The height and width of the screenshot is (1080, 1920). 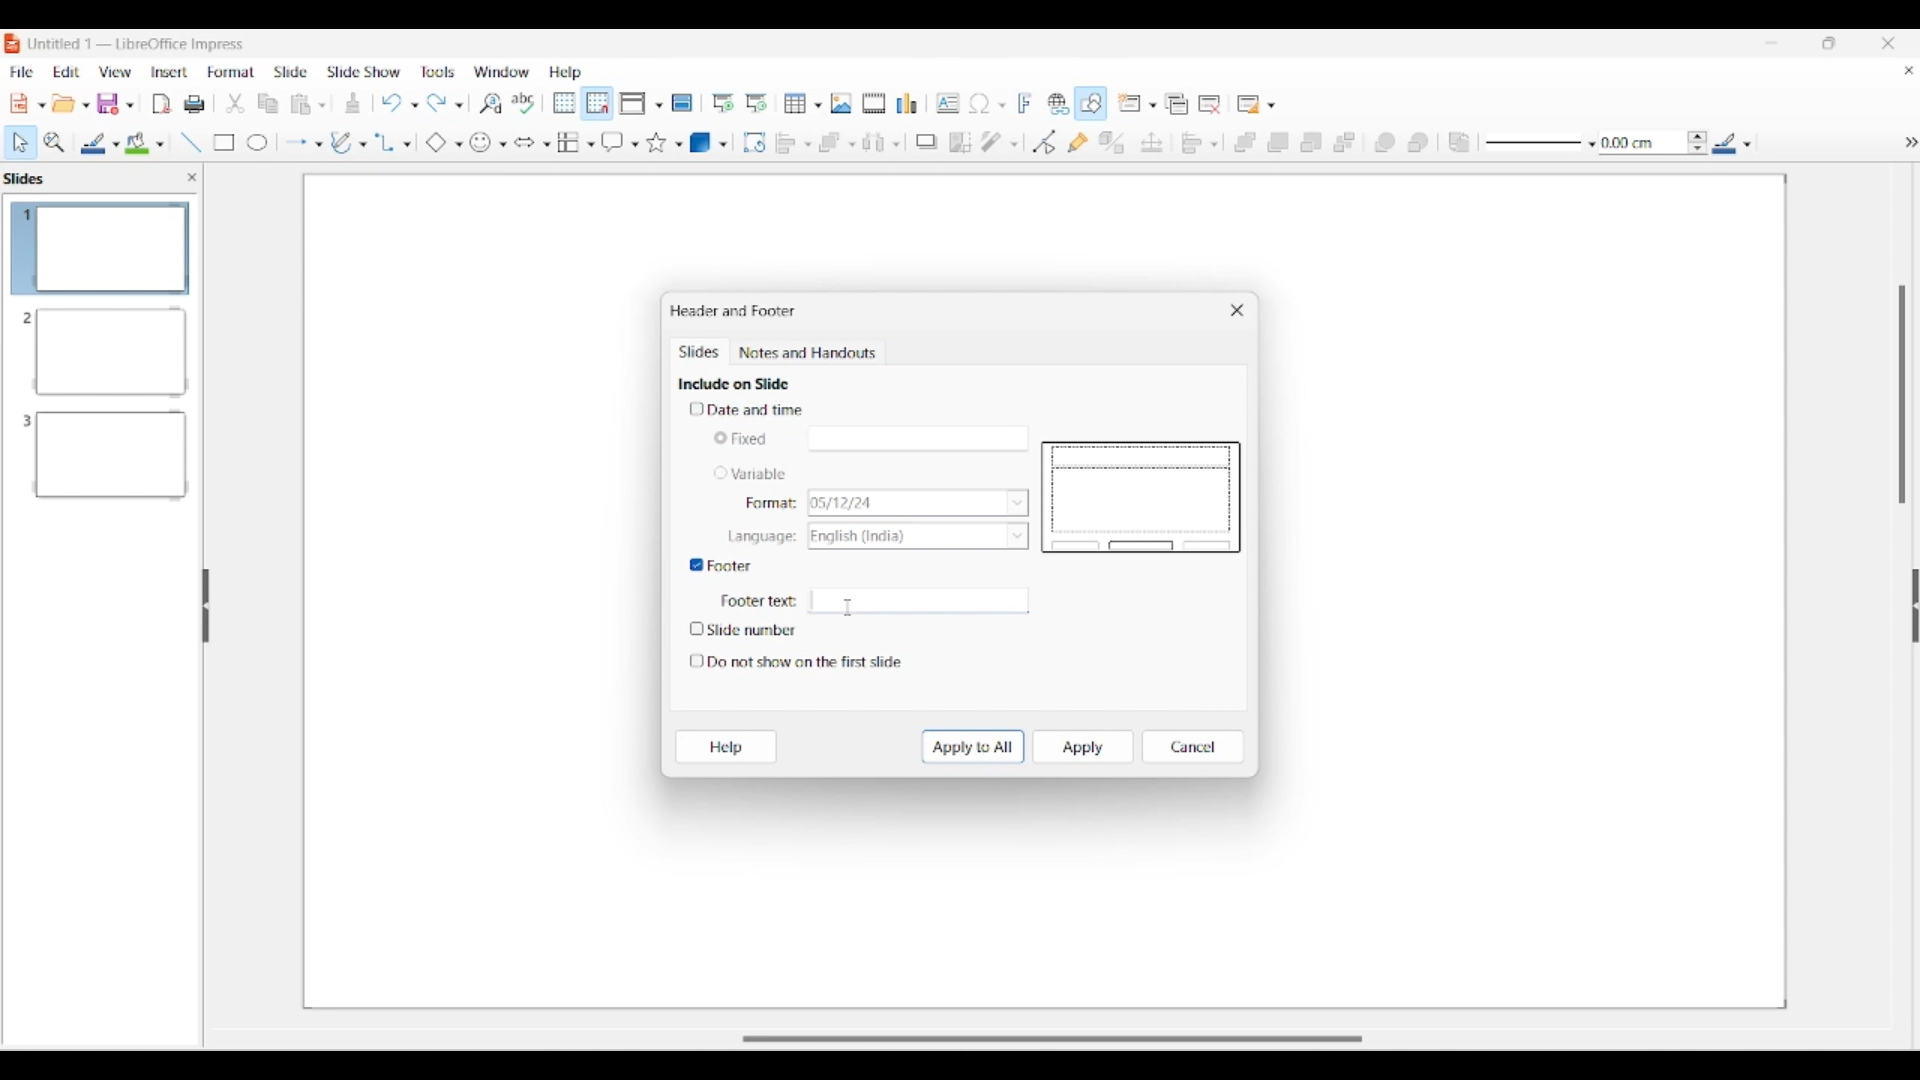 I want to click on Indicates language options, so click(x=760, y=538).